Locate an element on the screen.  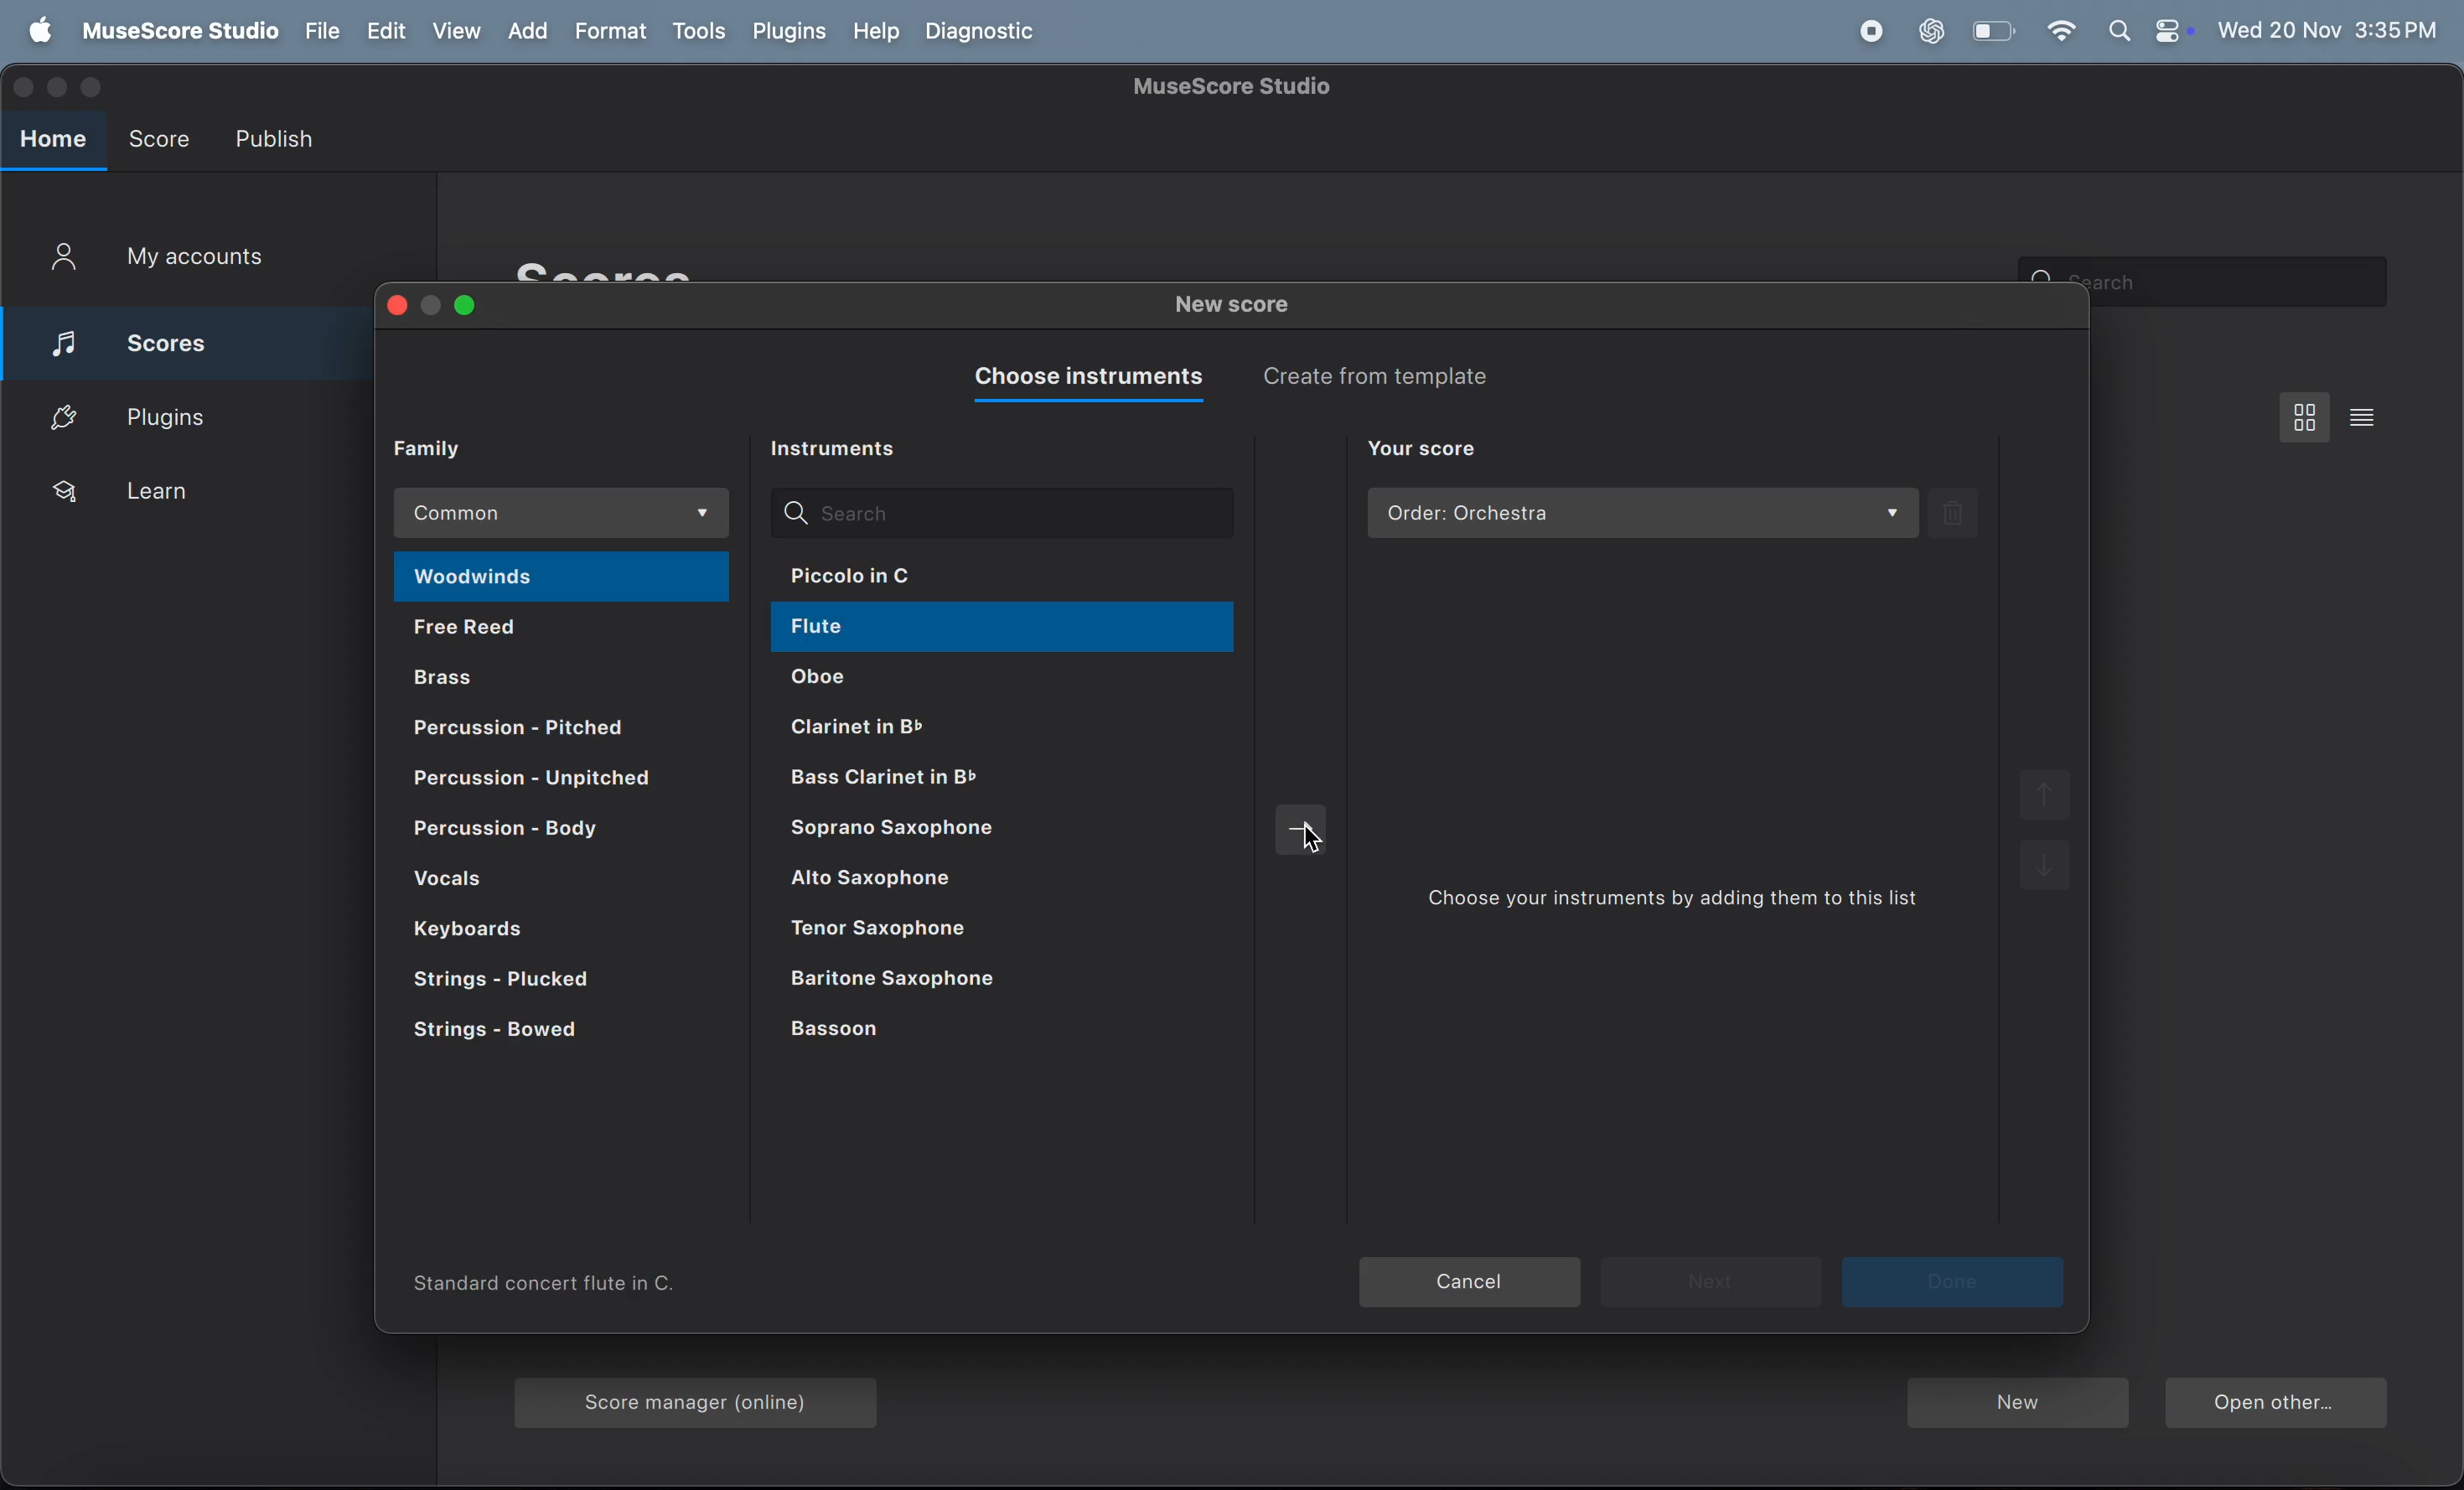
up is located at coordinates (2041, 796).